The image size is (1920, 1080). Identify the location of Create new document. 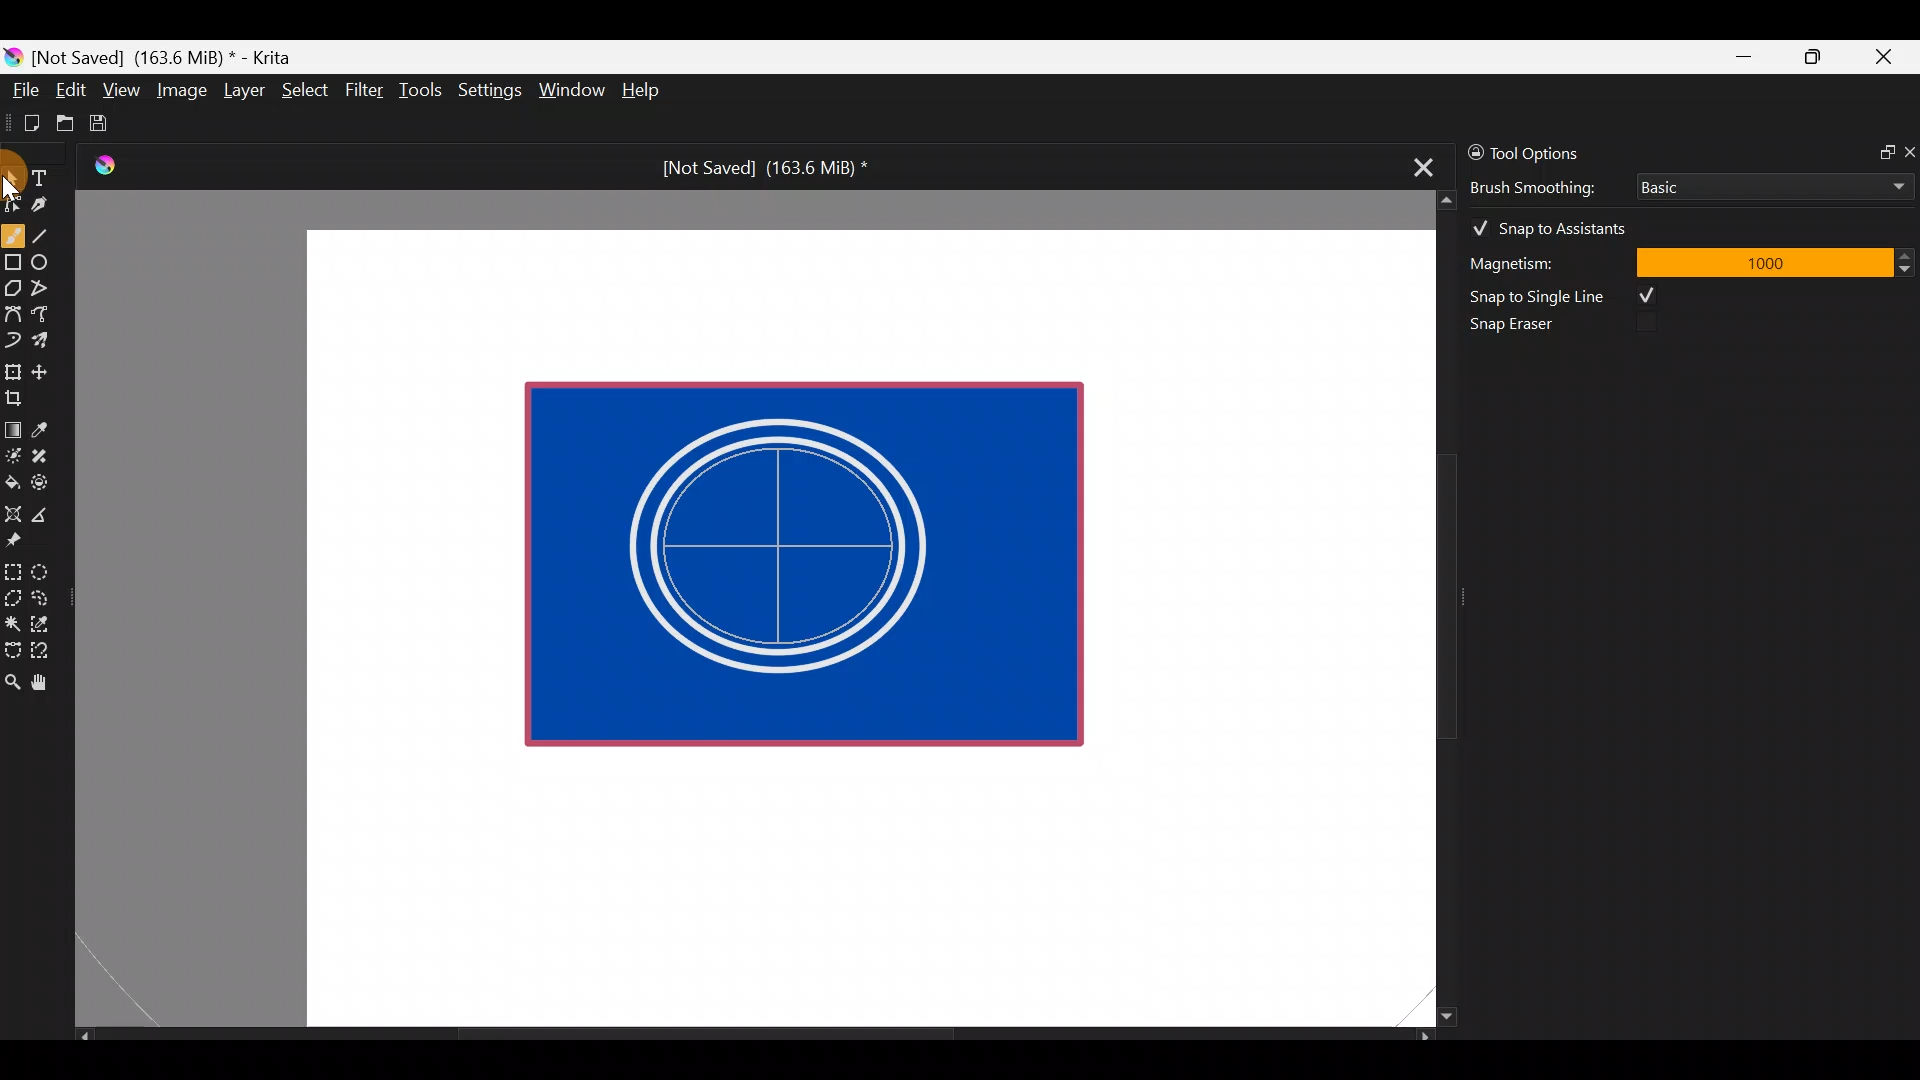
(25, 123).